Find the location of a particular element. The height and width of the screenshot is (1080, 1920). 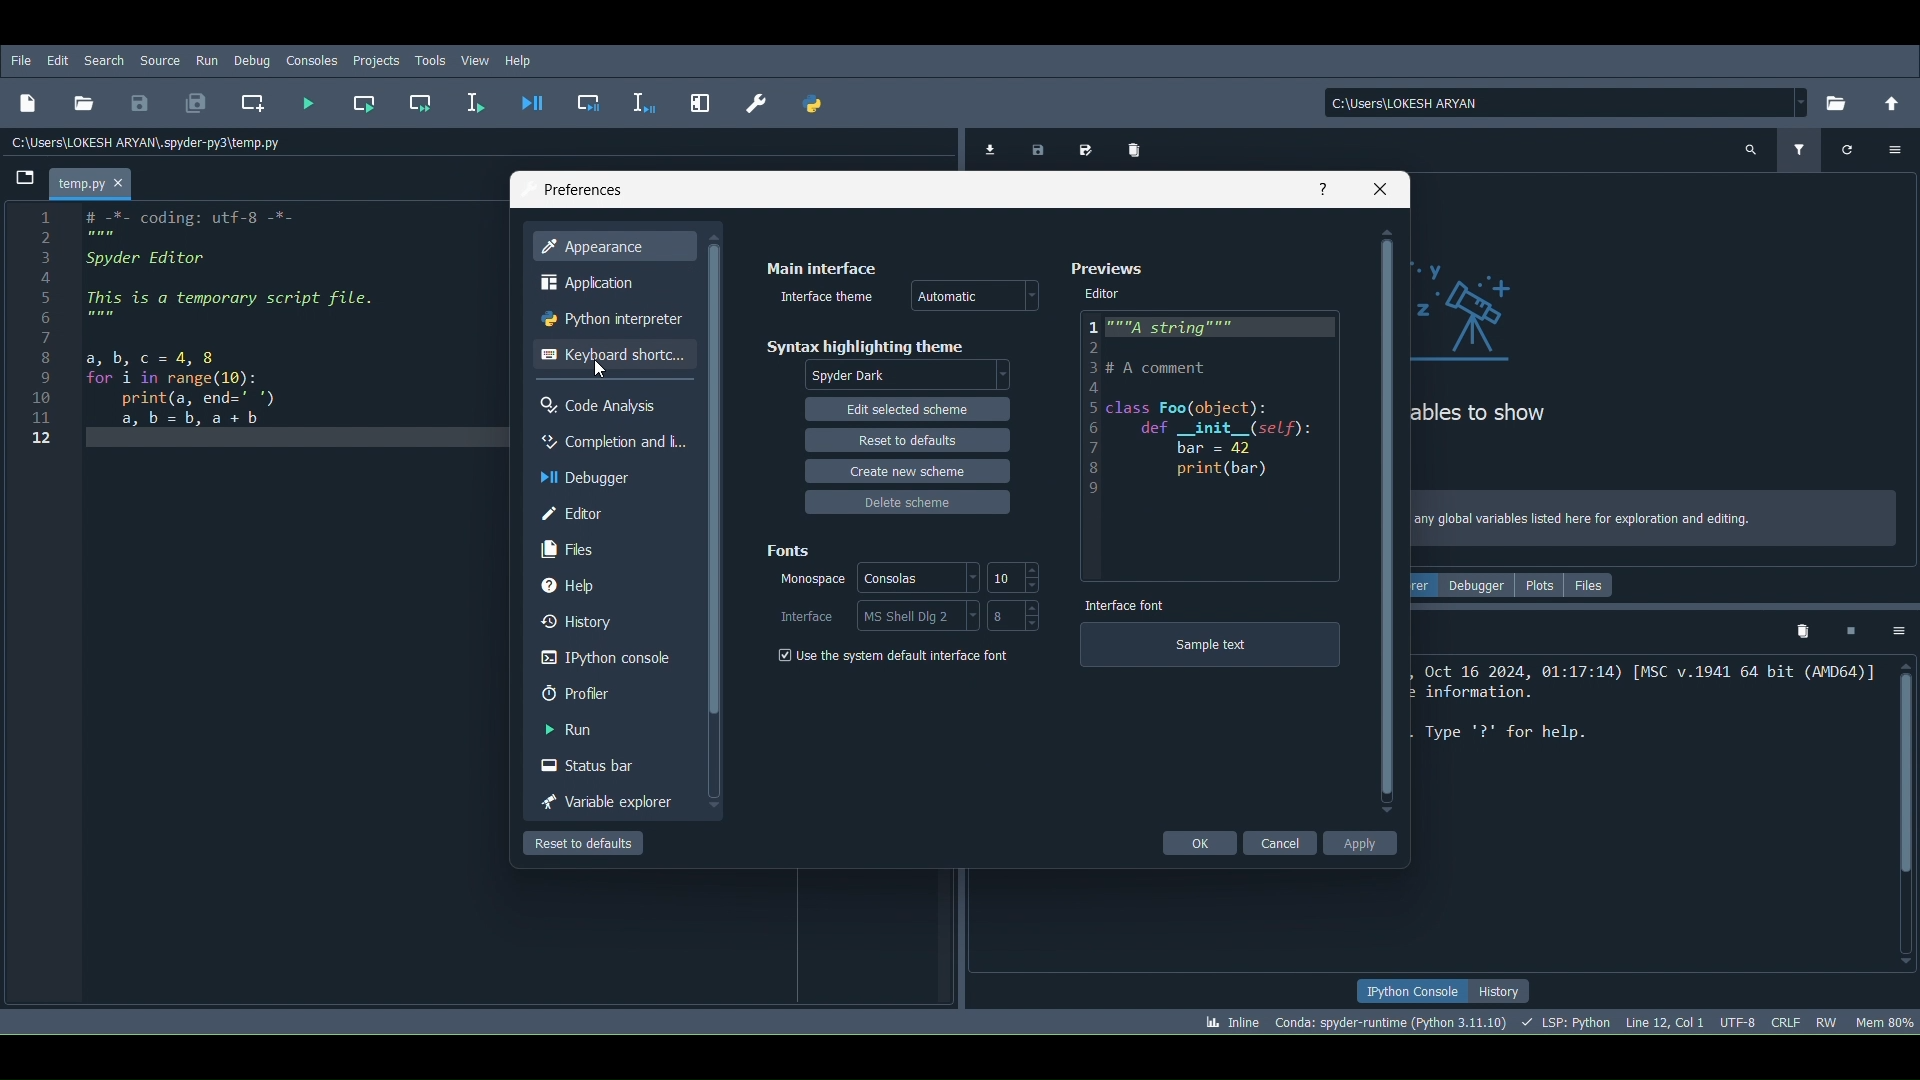

IPython console is located at coordinates (601, 657).